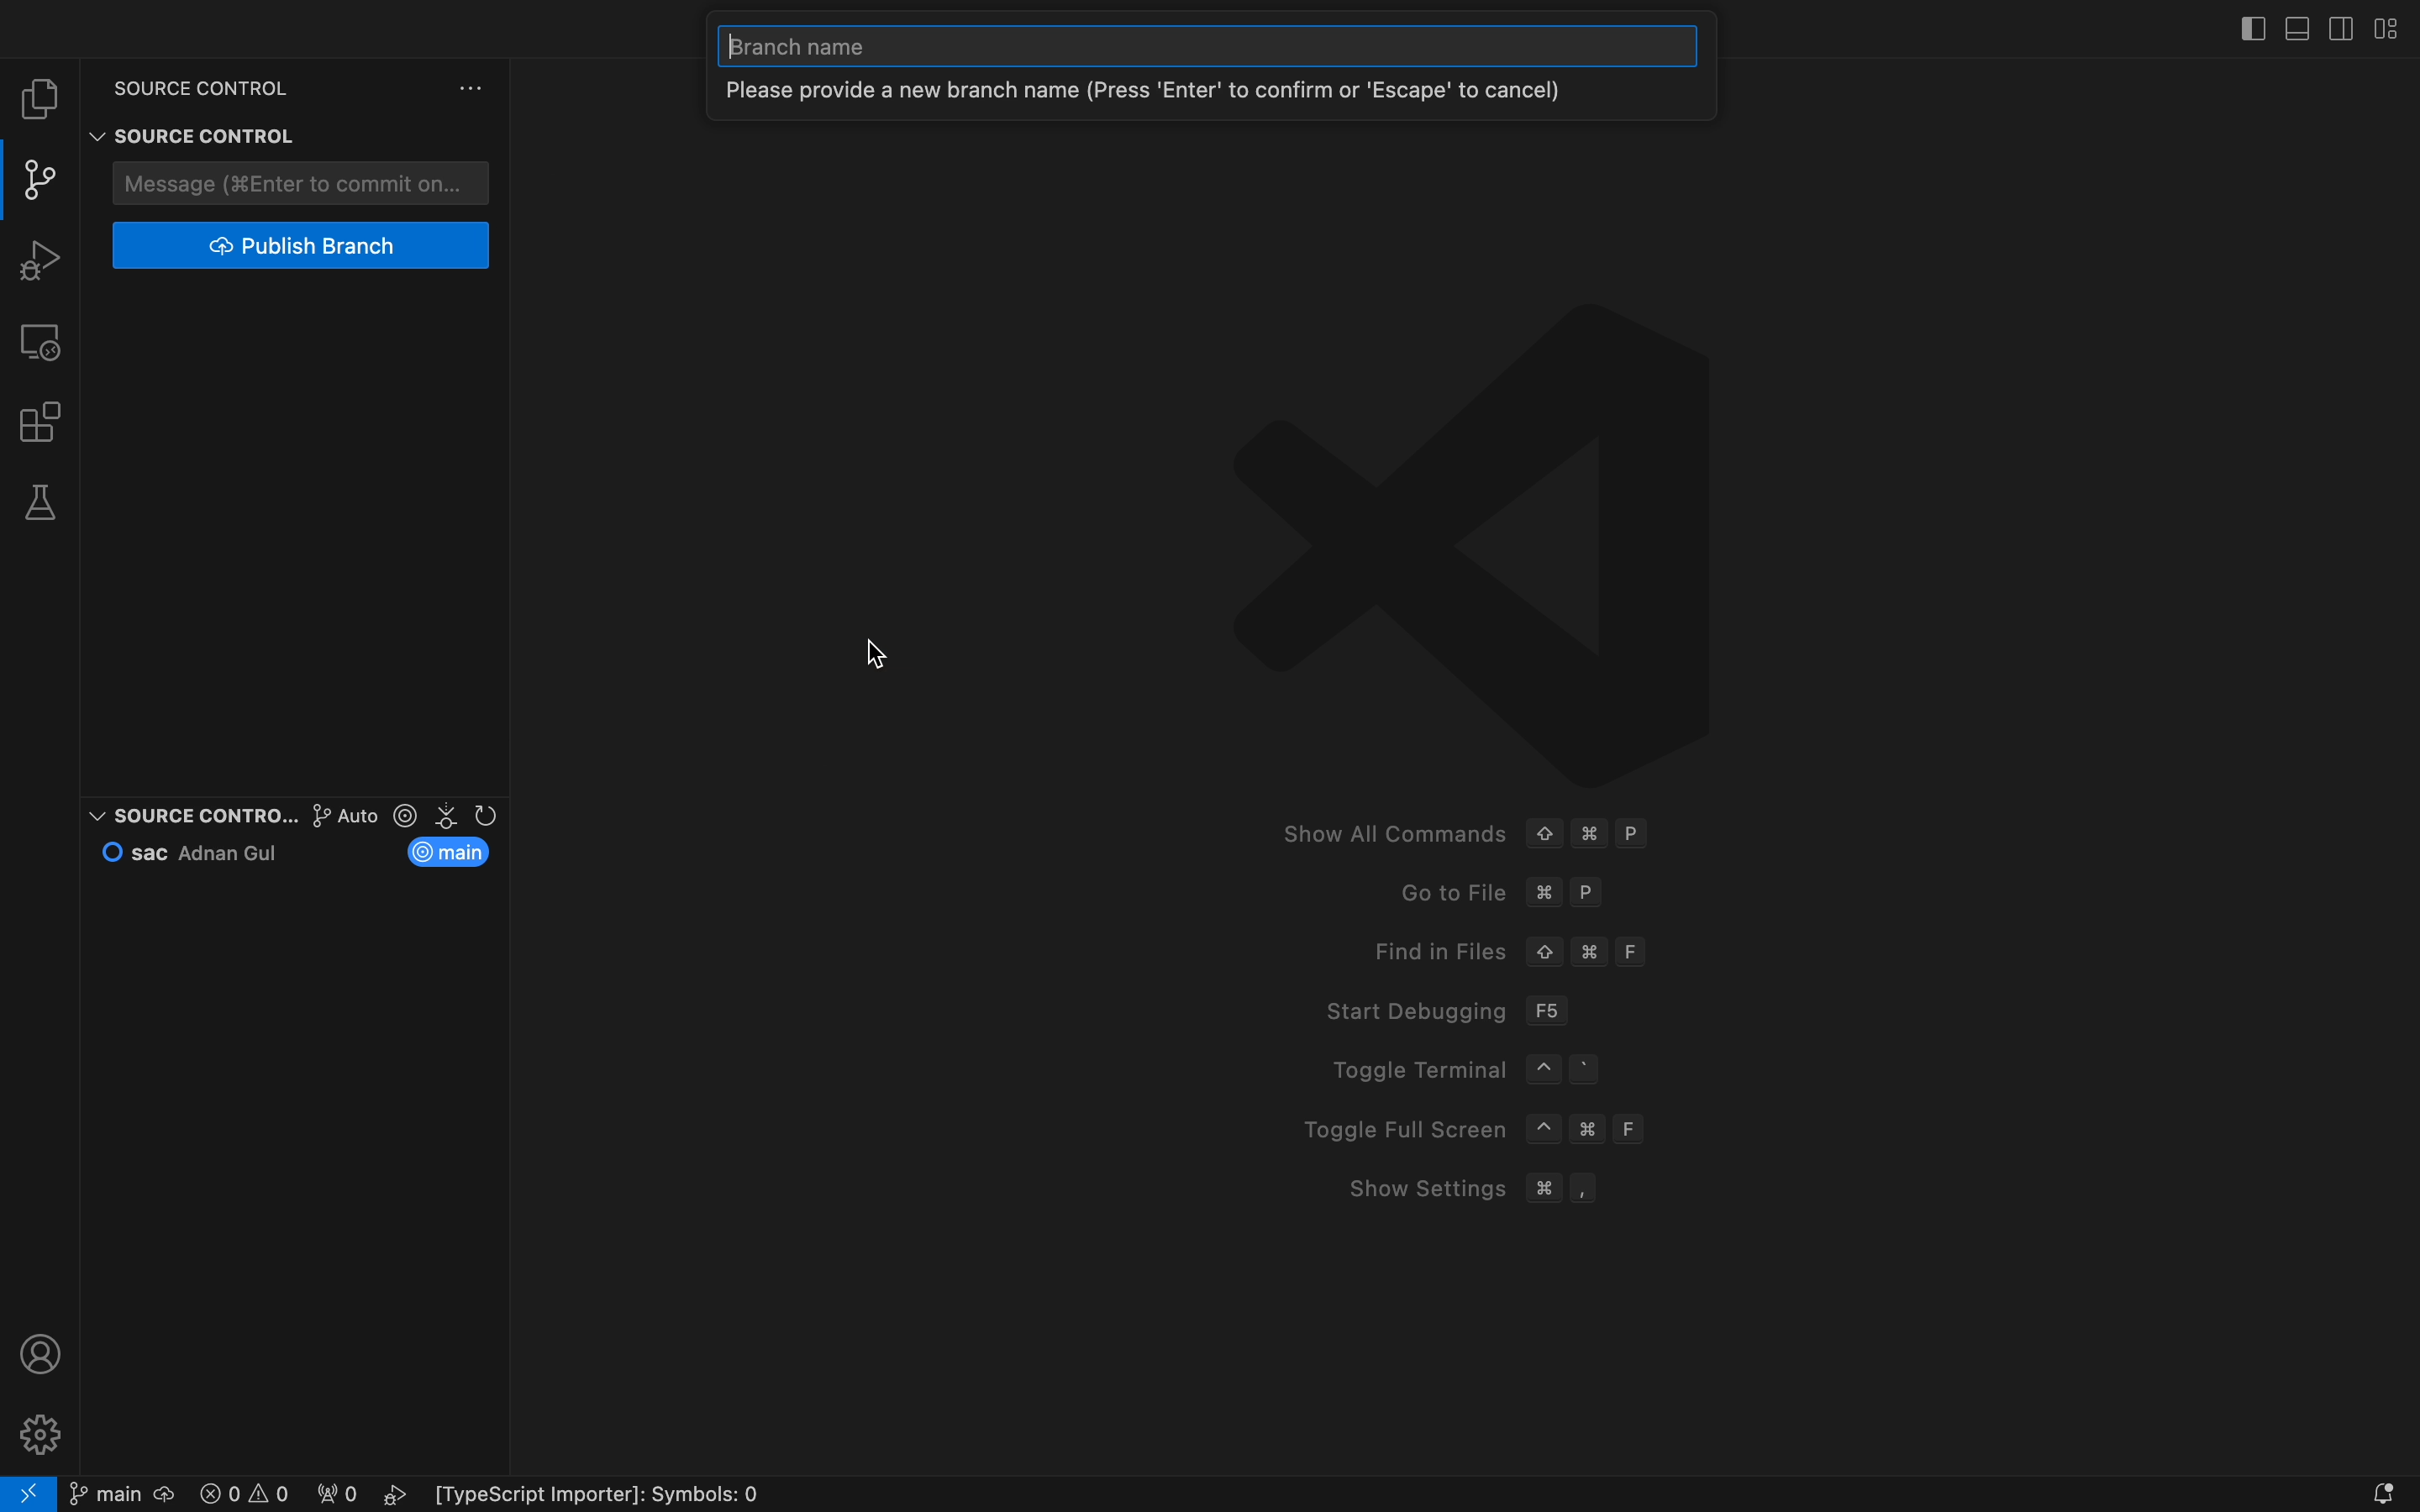  Describe the element at coordinates (448, 132) in the screenshot. I see `restart` at that location.